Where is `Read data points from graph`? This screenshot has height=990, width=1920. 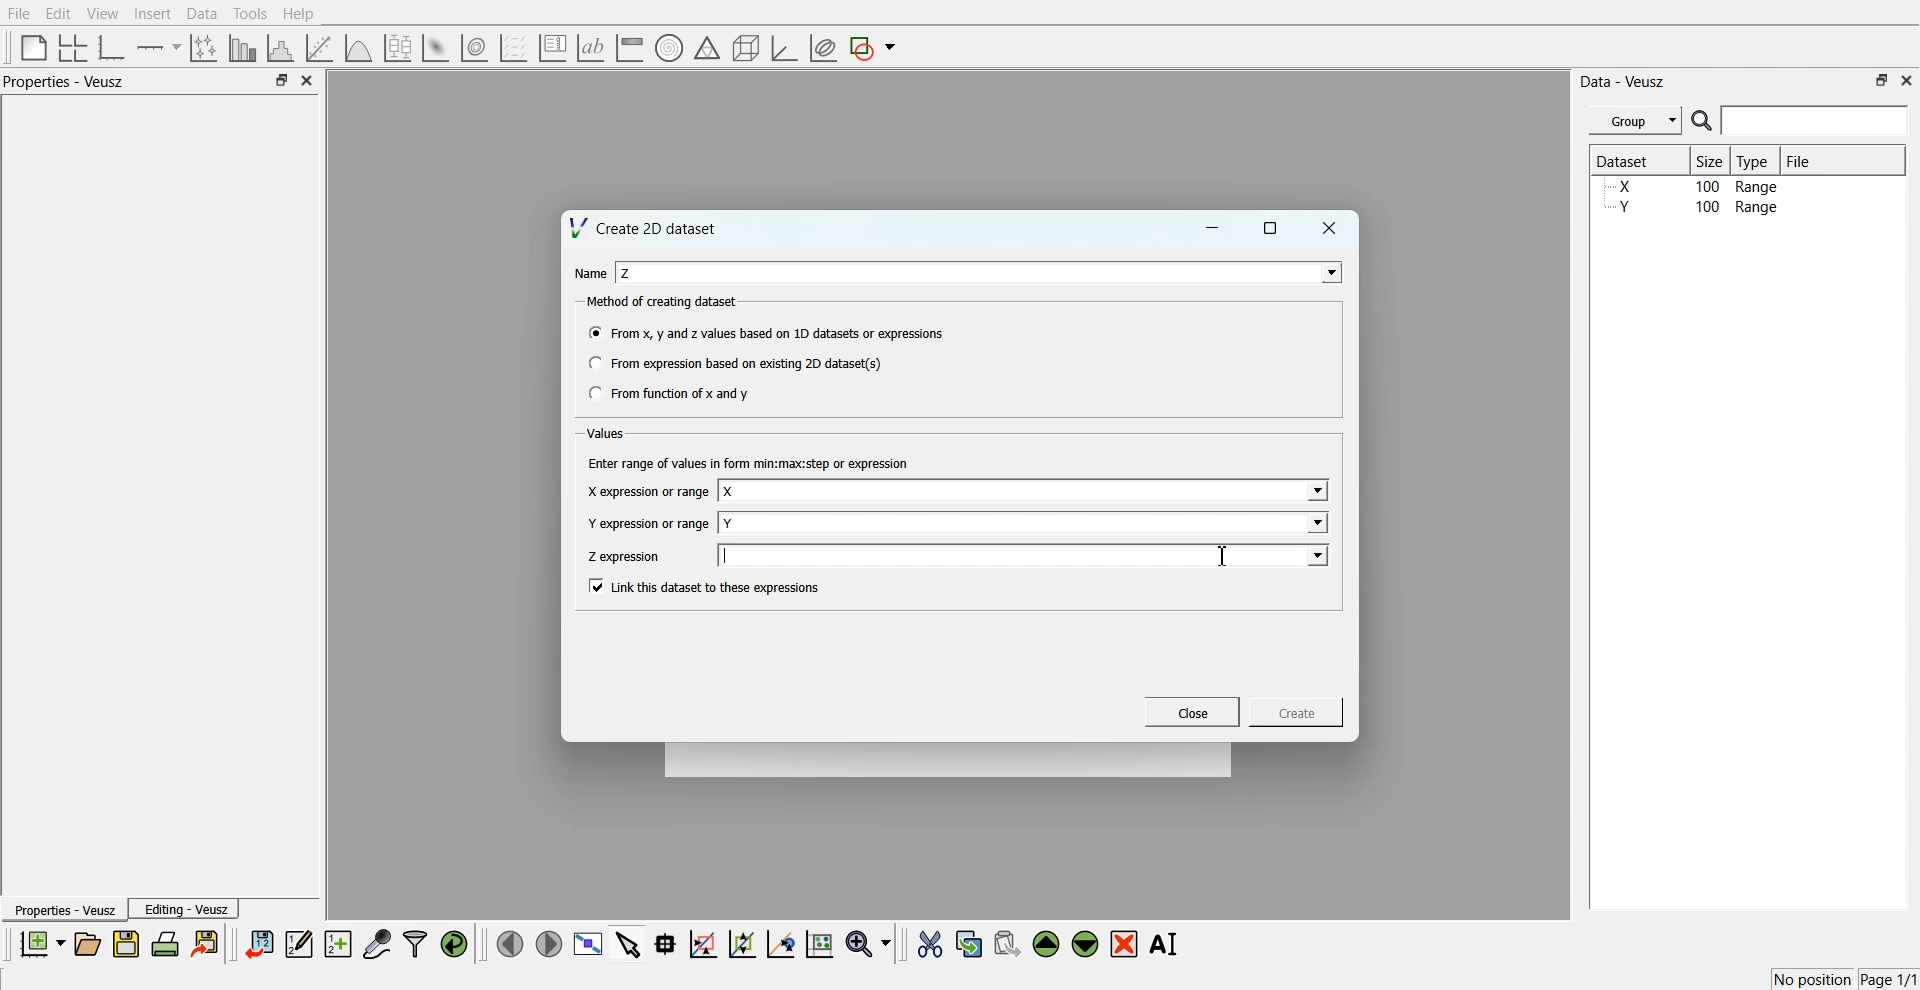
Read data points from graph is located at coordinates (666, 943).